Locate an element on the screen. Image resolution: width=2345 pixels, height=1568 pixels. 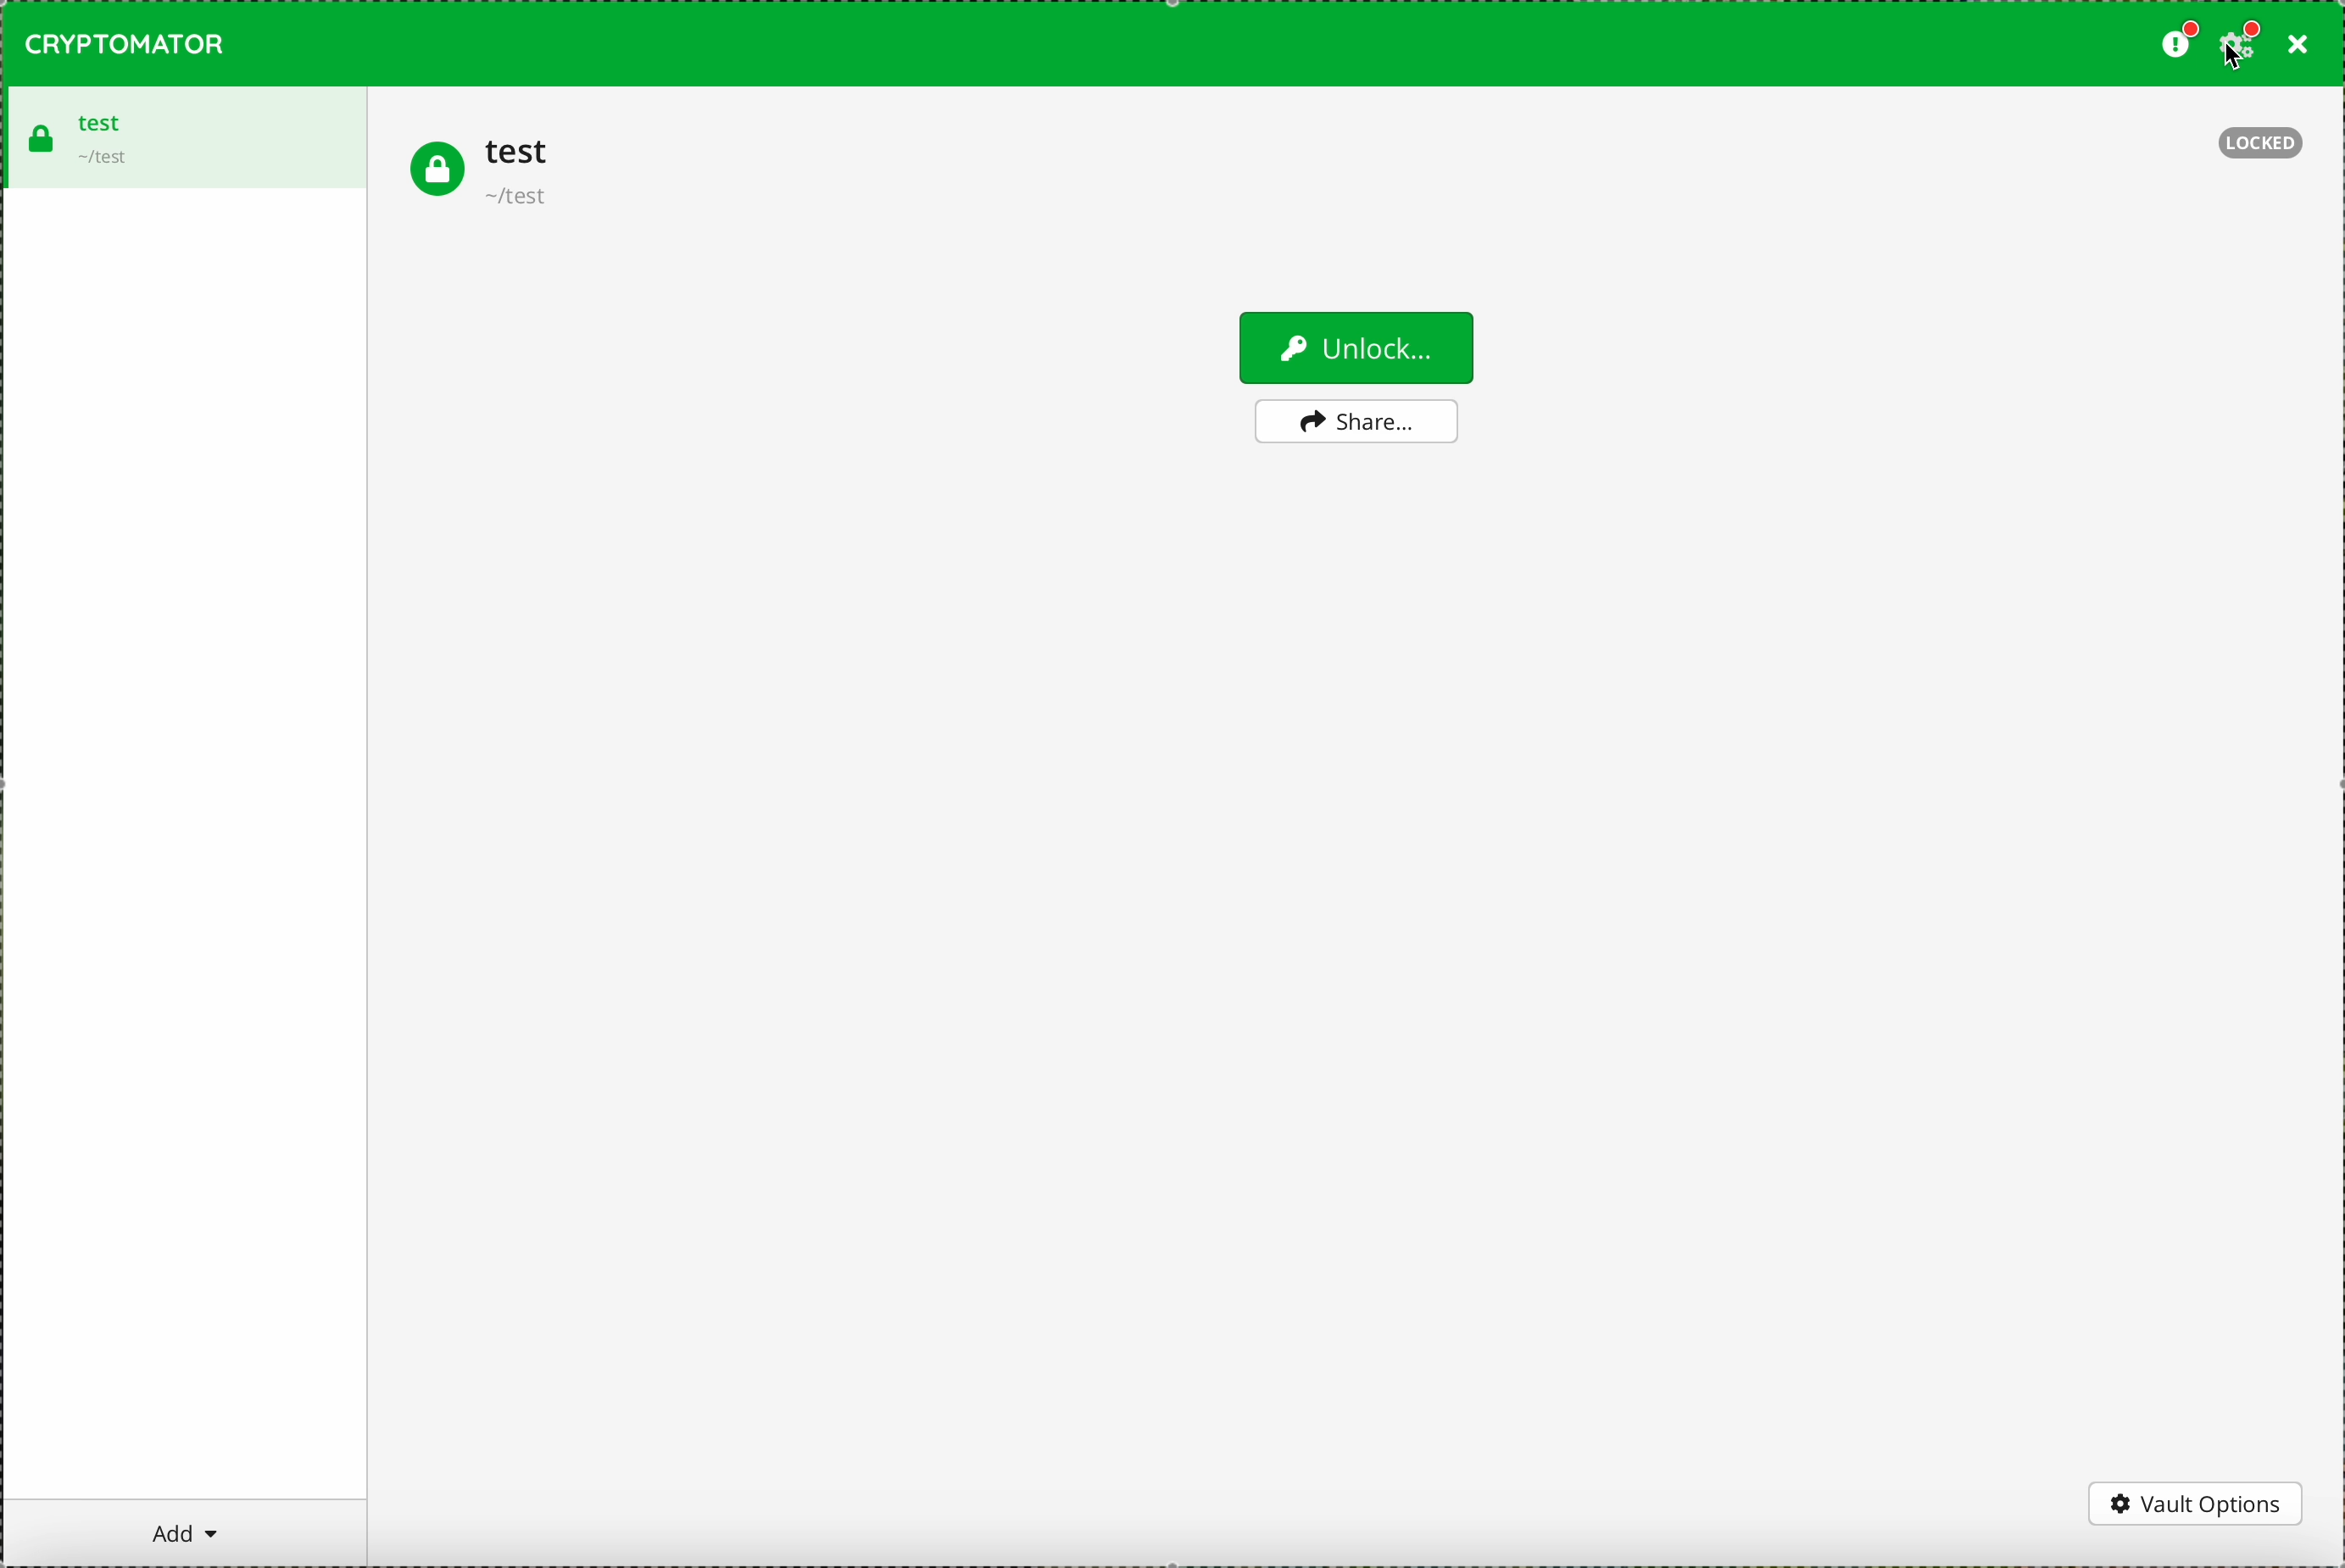
add is located at coordinates (186, 1532).